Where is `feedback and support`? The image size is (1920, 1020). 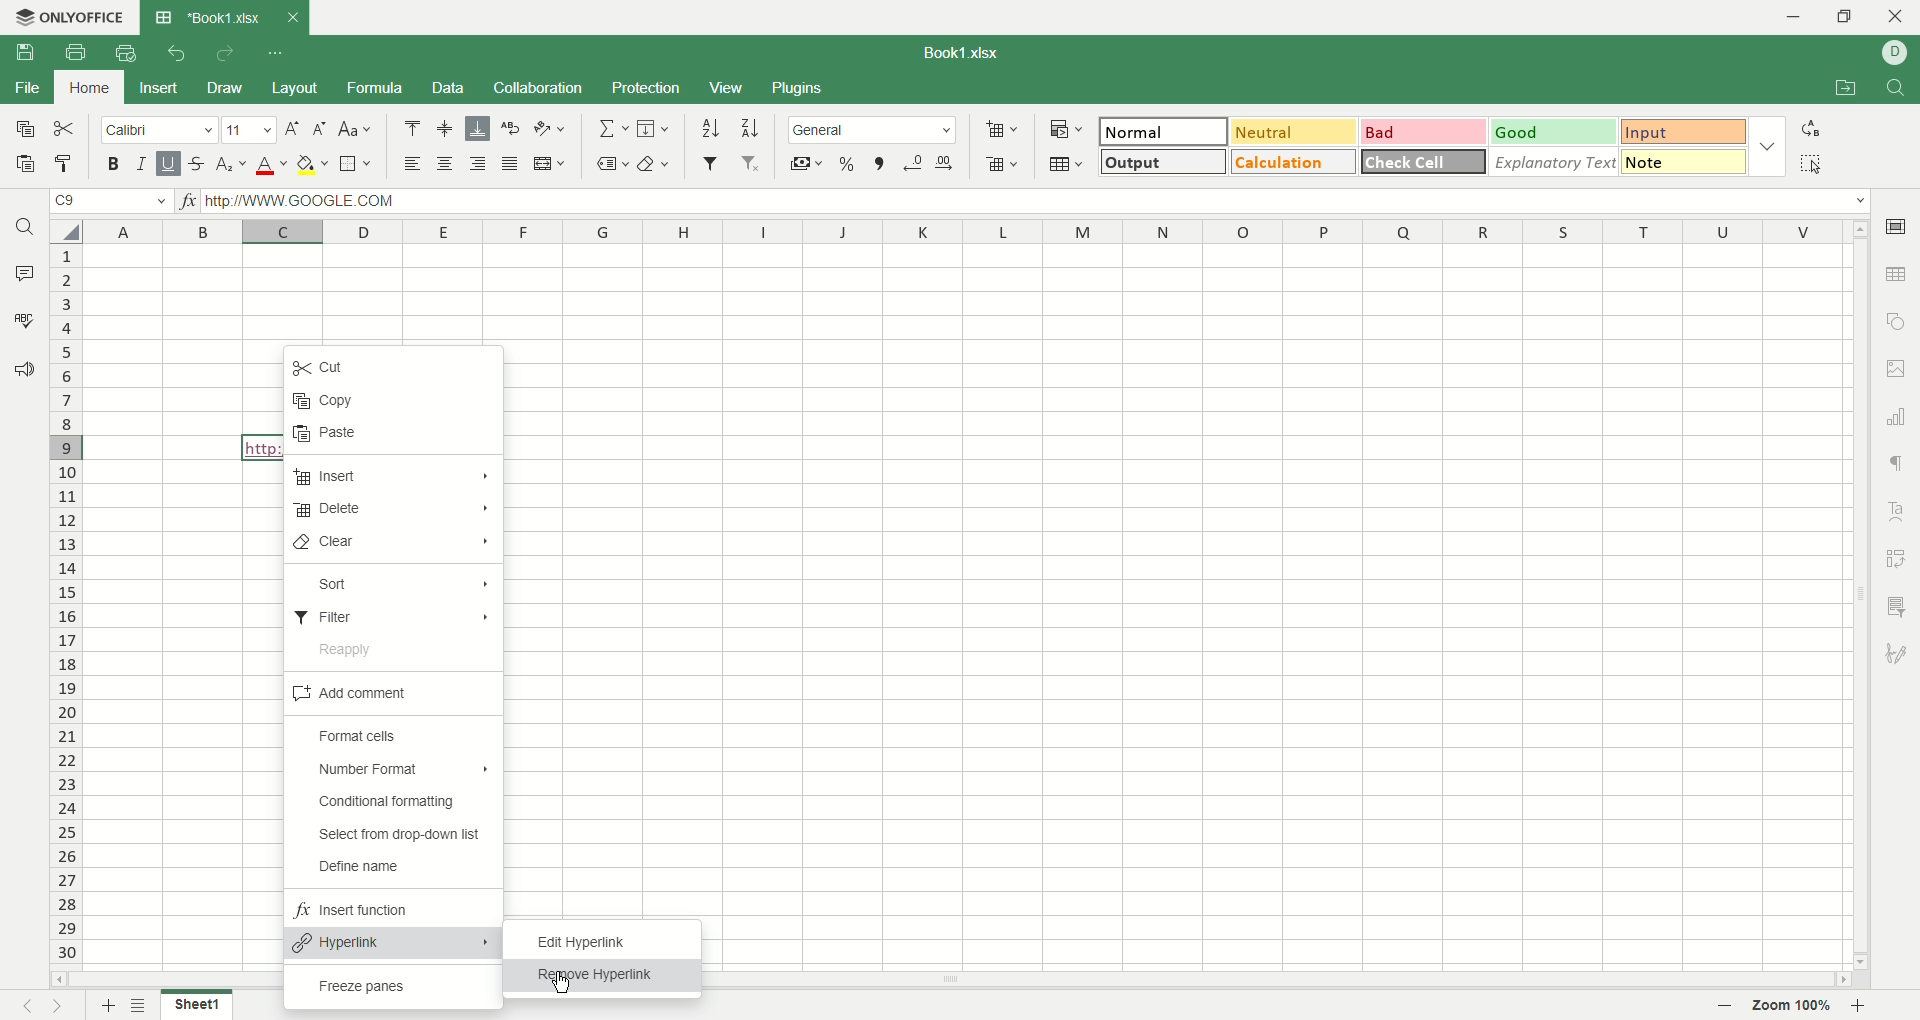
feedback and support is located at coordinates (22, 368).